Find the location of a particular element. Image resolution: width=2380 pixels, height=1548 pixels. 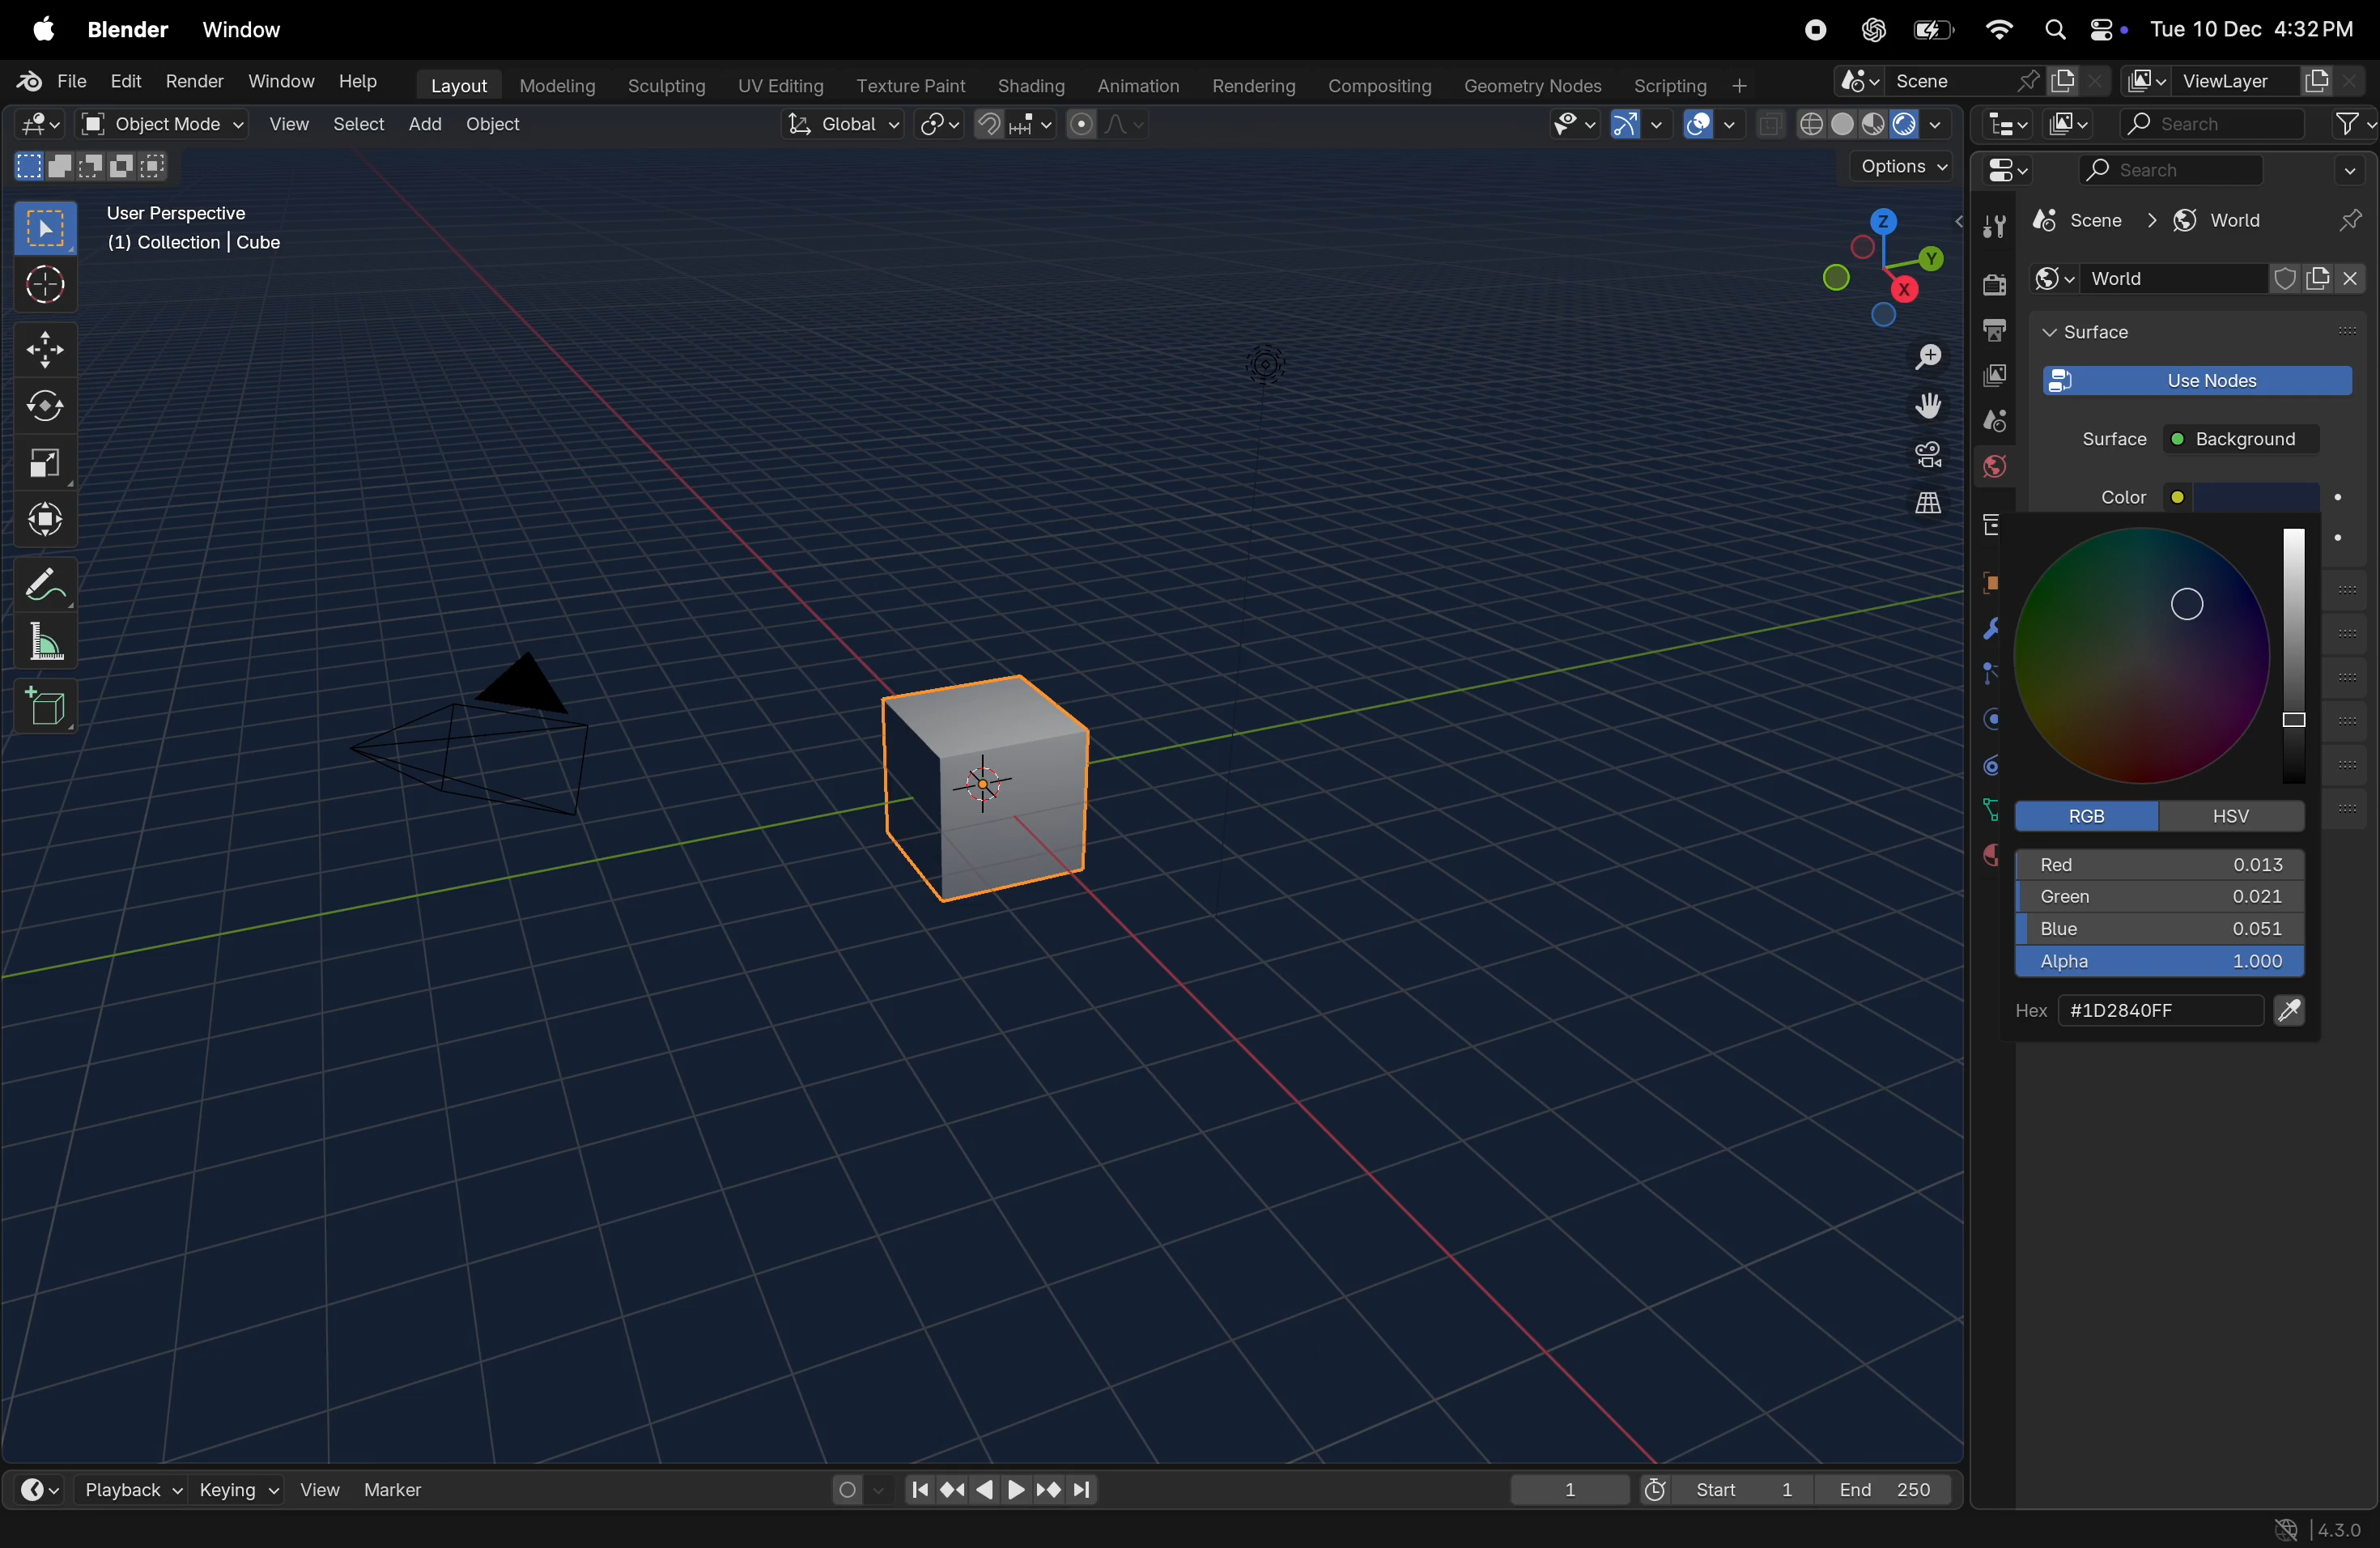

Composting is located at coordinates (1375, 88).